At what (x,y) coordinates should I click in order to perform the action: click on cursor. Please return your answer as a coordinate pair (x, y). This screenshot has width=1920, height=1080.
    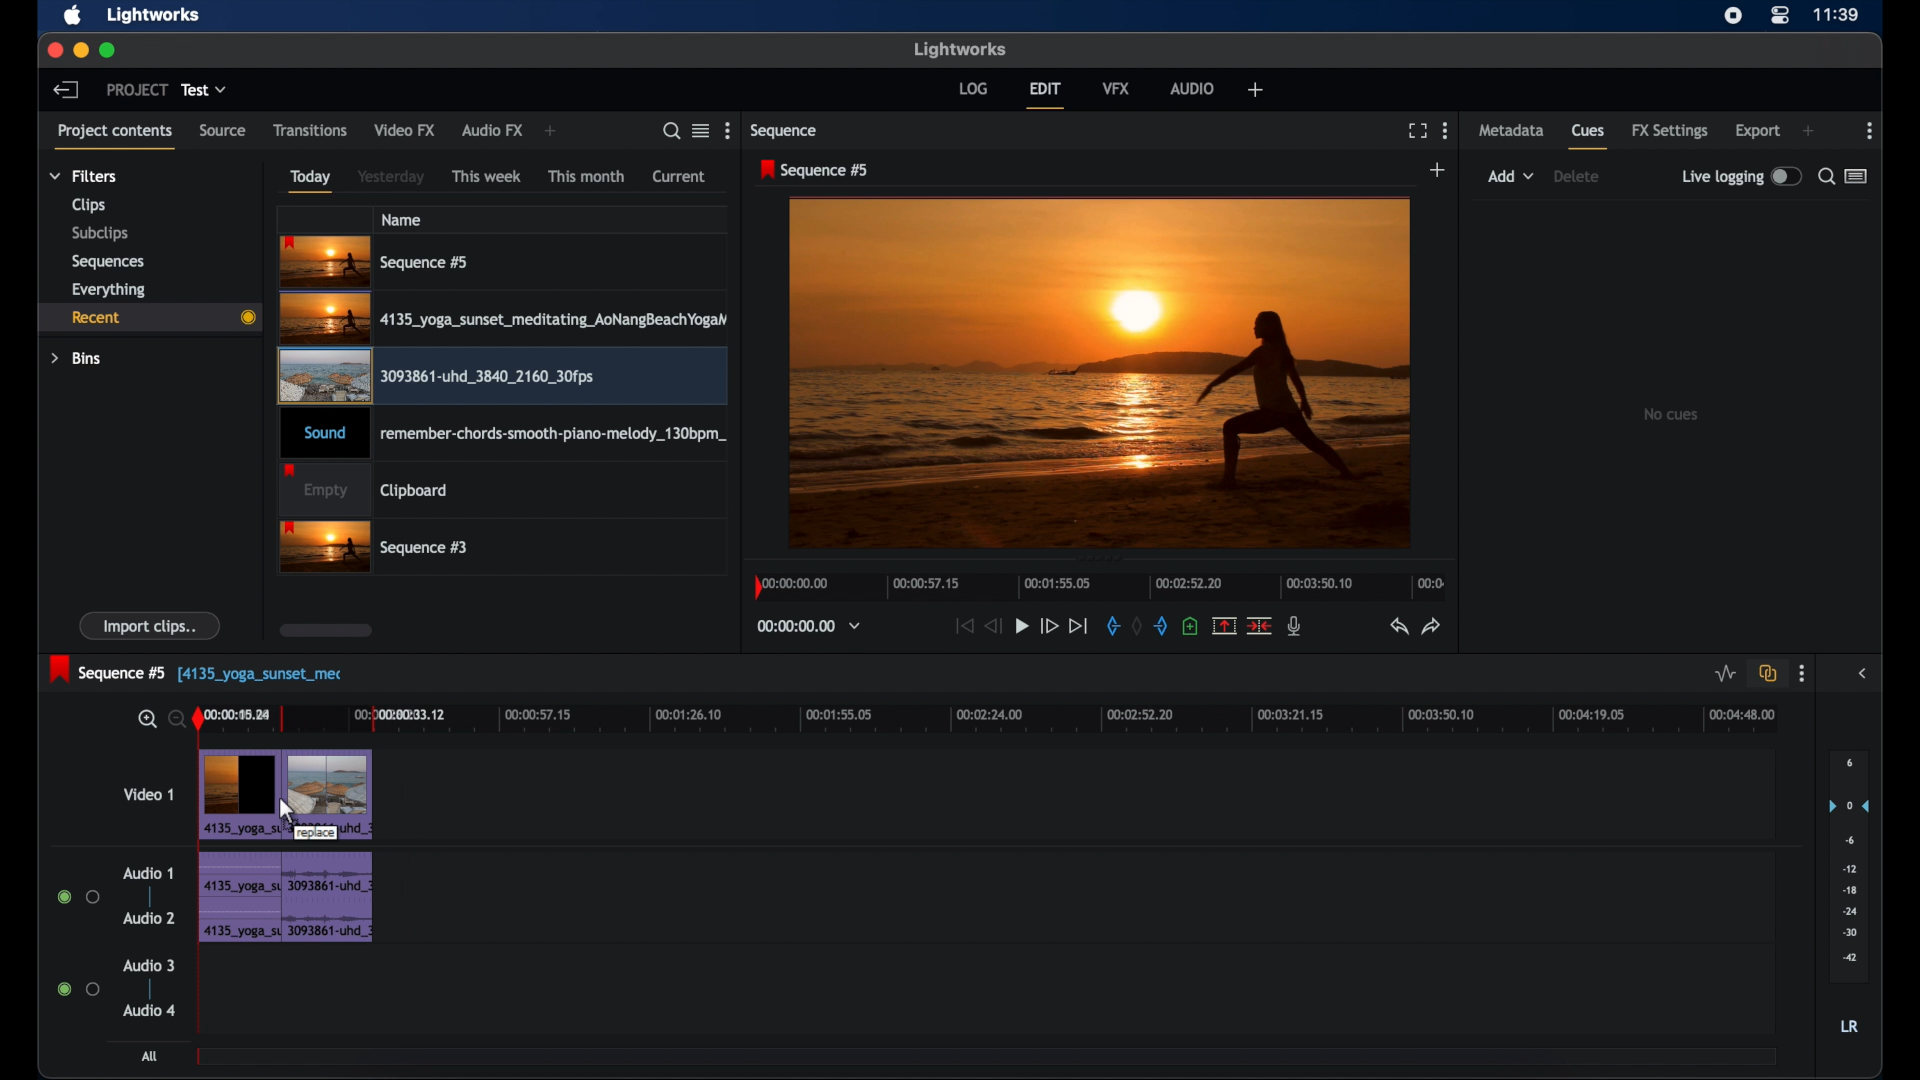
    Looking at the image, I should click on (290, 811).